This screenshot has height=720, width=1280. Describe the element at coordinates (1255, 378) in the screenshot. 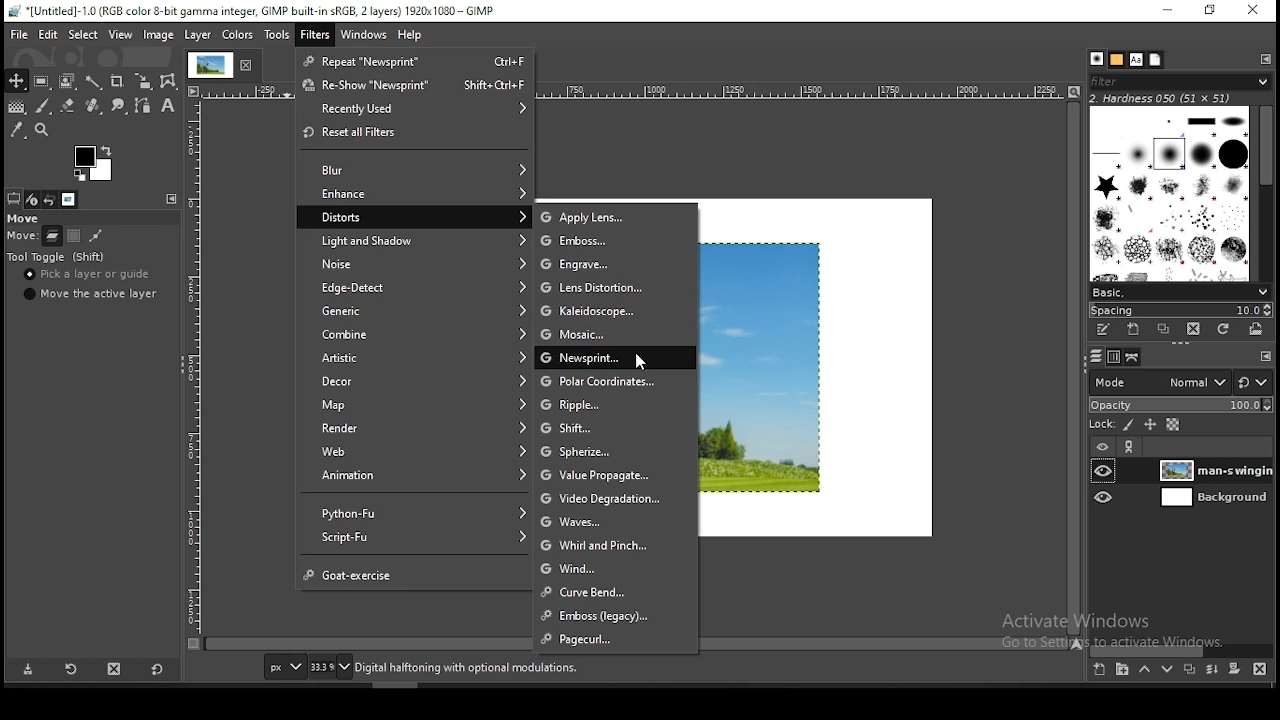

I see `reset` at that location.